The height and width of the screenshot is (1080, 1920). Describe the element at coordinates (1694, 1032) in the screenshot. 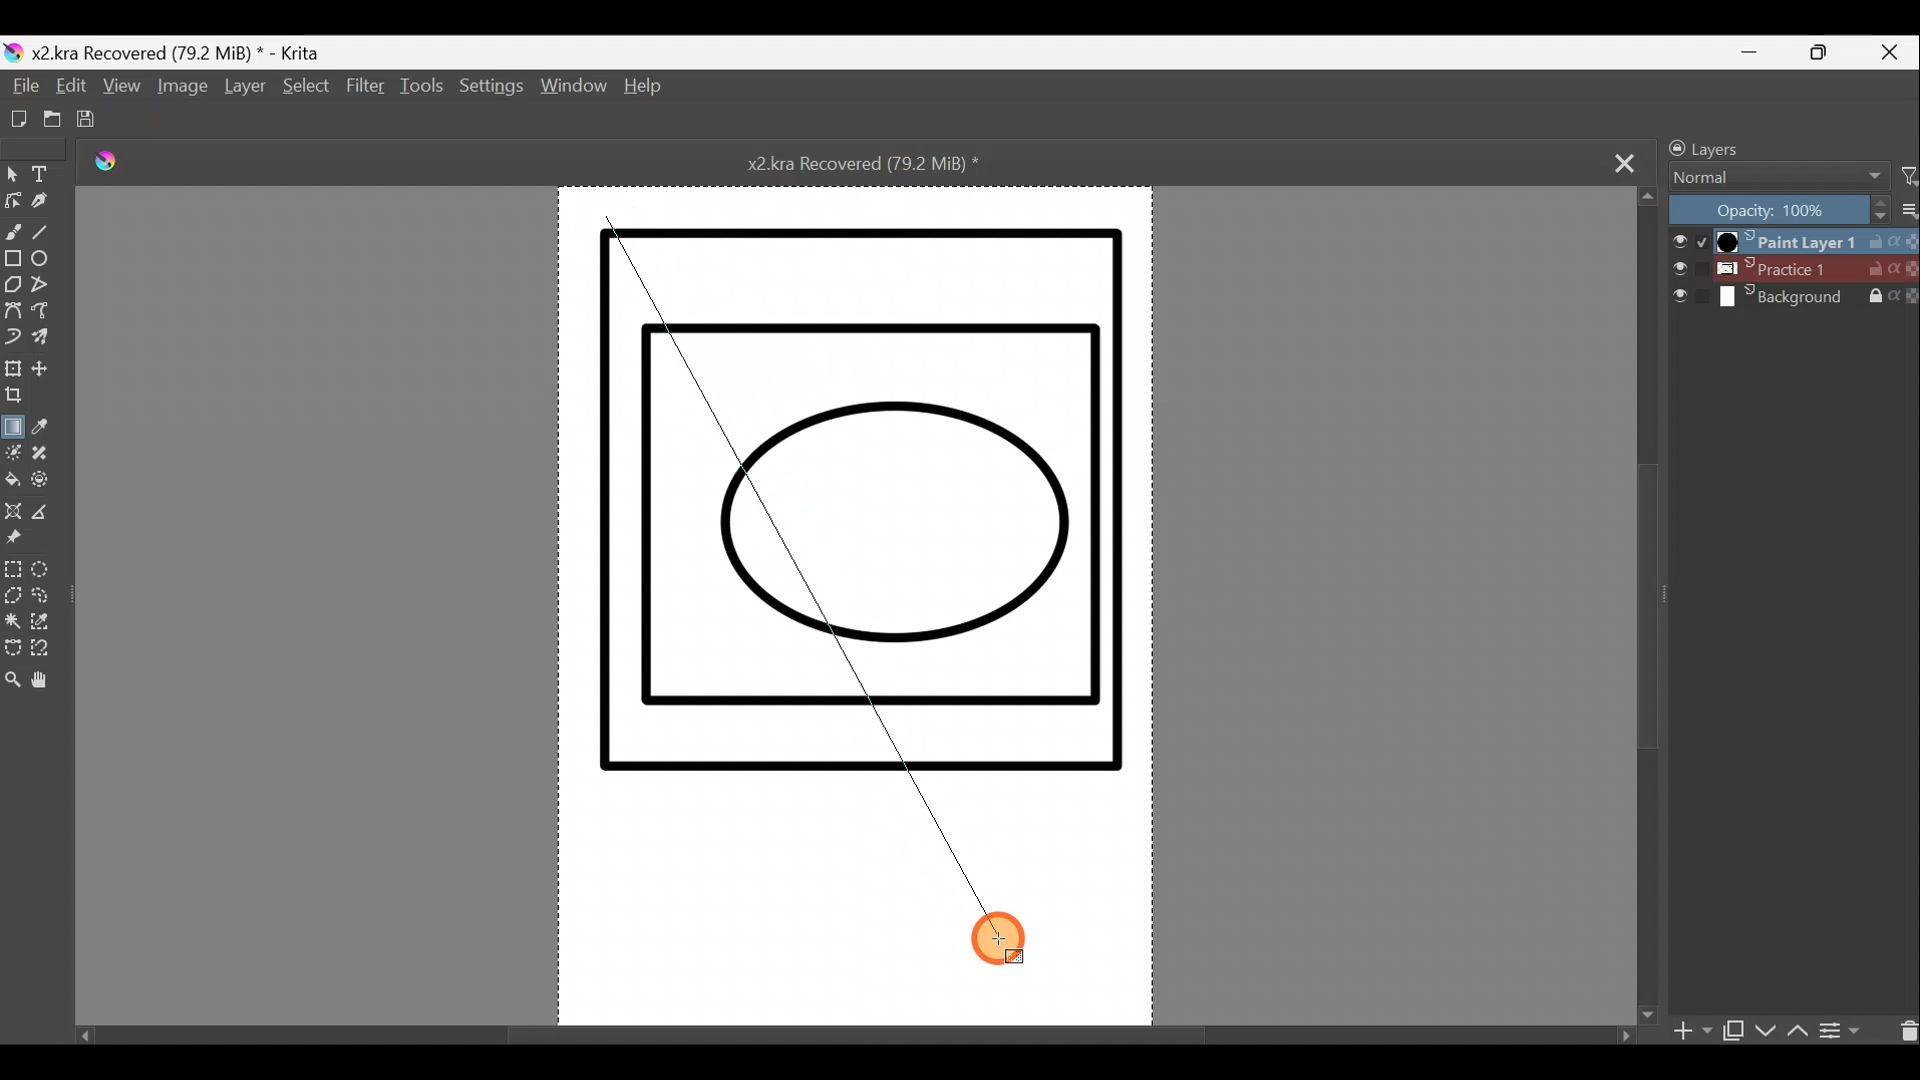

I see `Add layer/mask` at that location.